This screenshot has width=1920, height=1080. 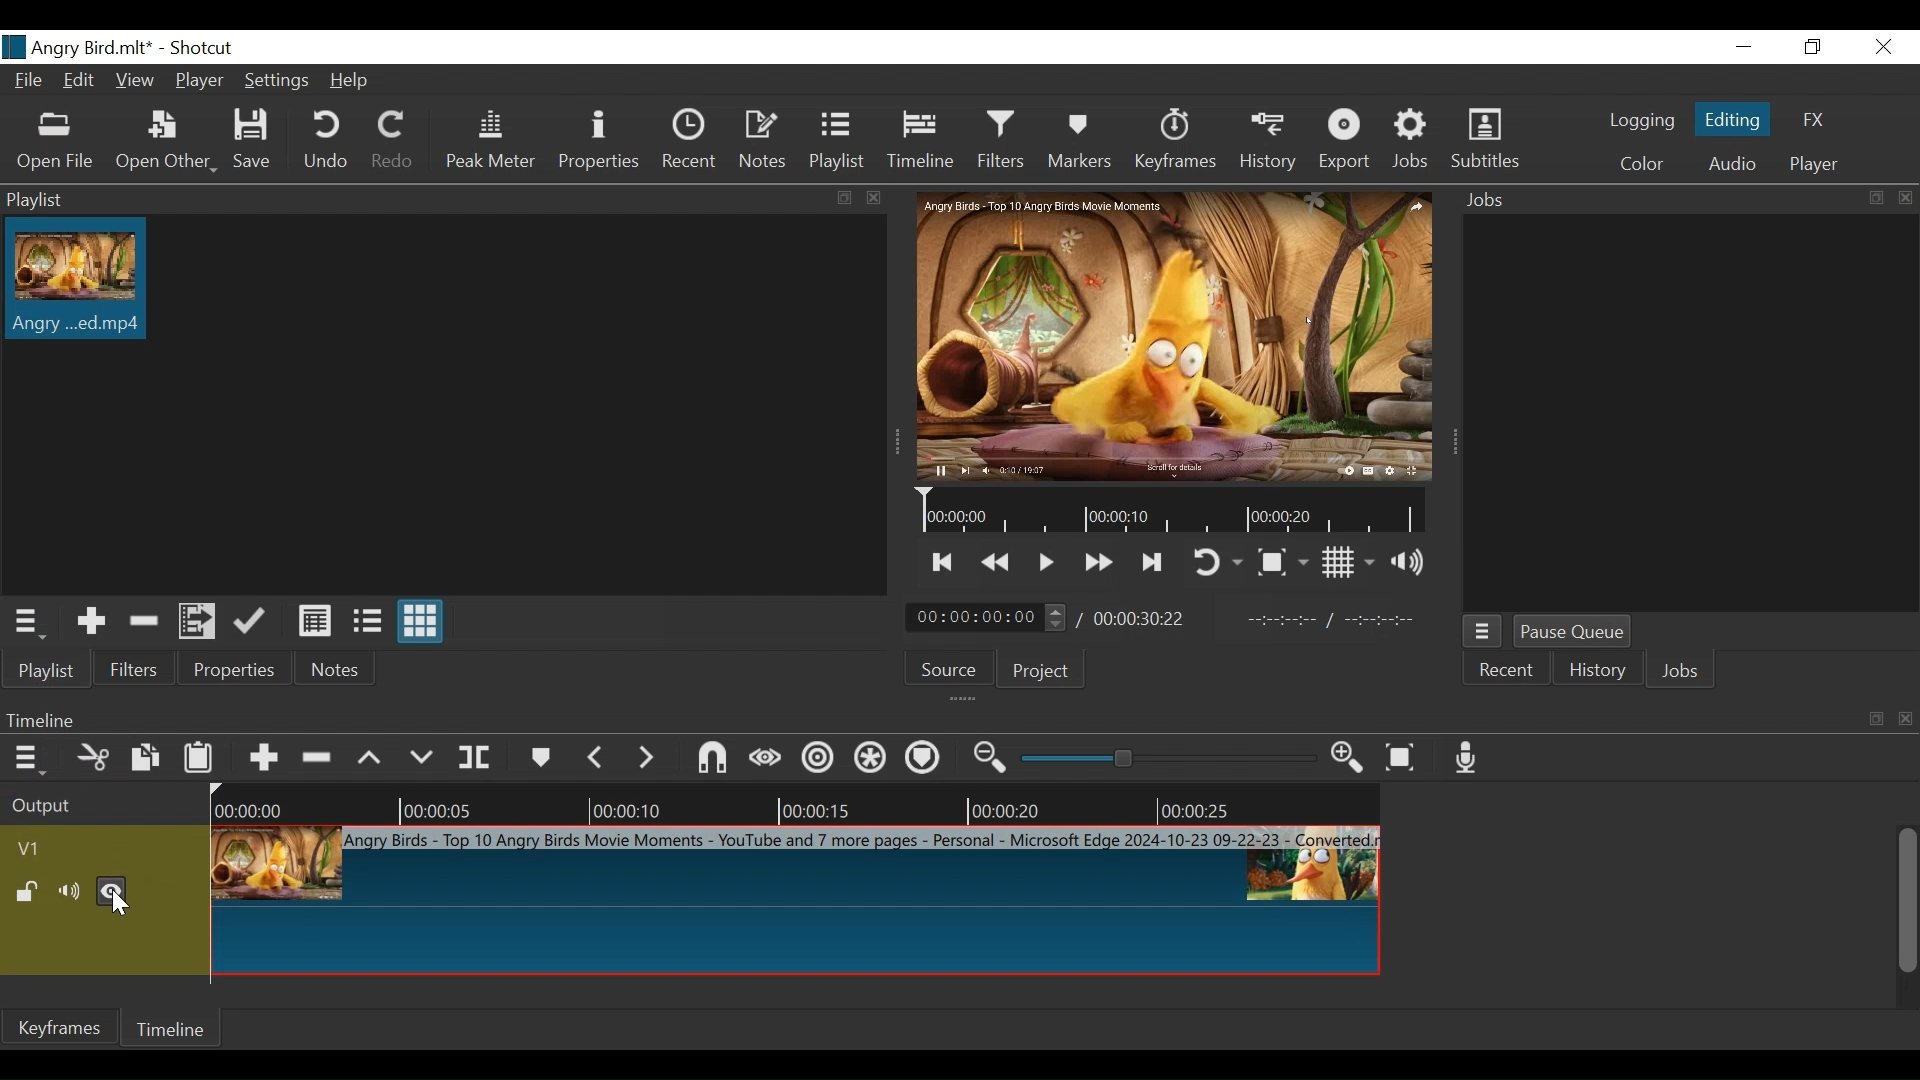 What do you see at coordinates (419, 759) in the screenshot?
I see `Overwrite` at bounding box center [419, 759].